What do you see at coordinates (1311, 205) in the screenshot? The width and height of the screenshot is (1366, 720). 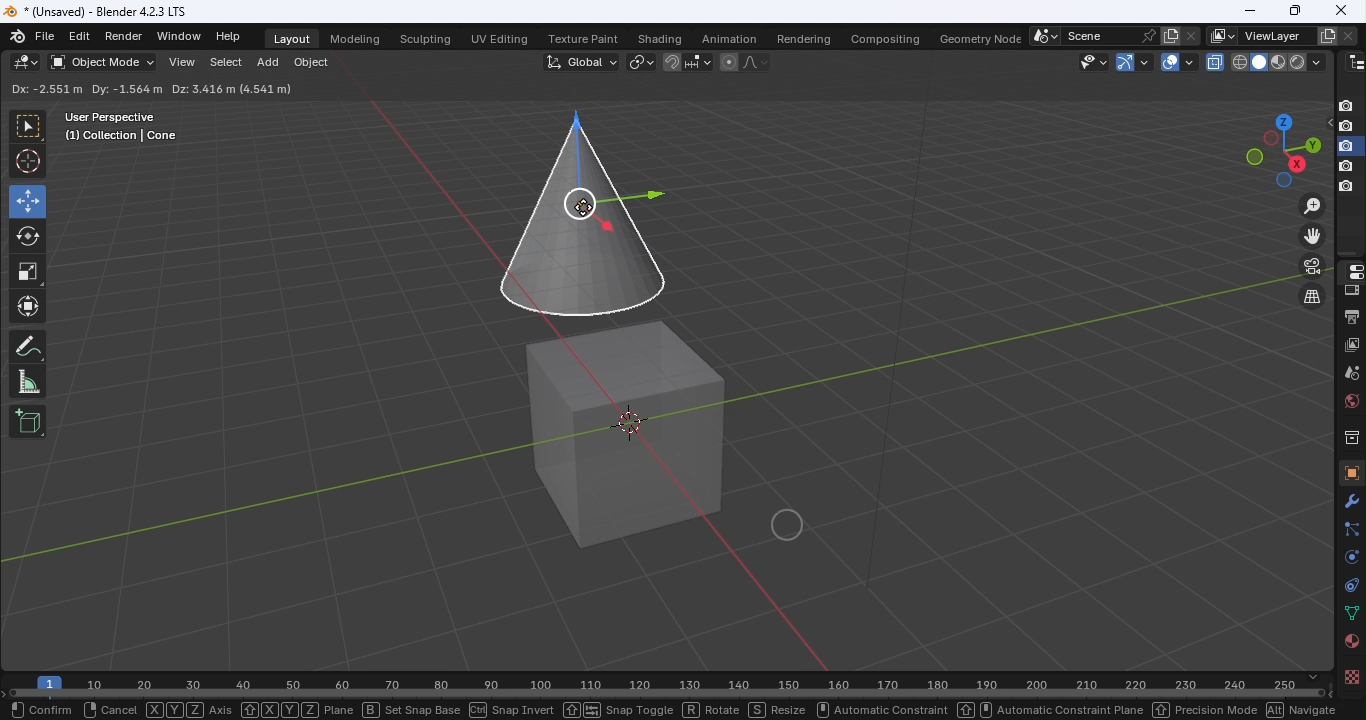 I see `Zoon in or out in the view` at bounding box center [1311, 205].